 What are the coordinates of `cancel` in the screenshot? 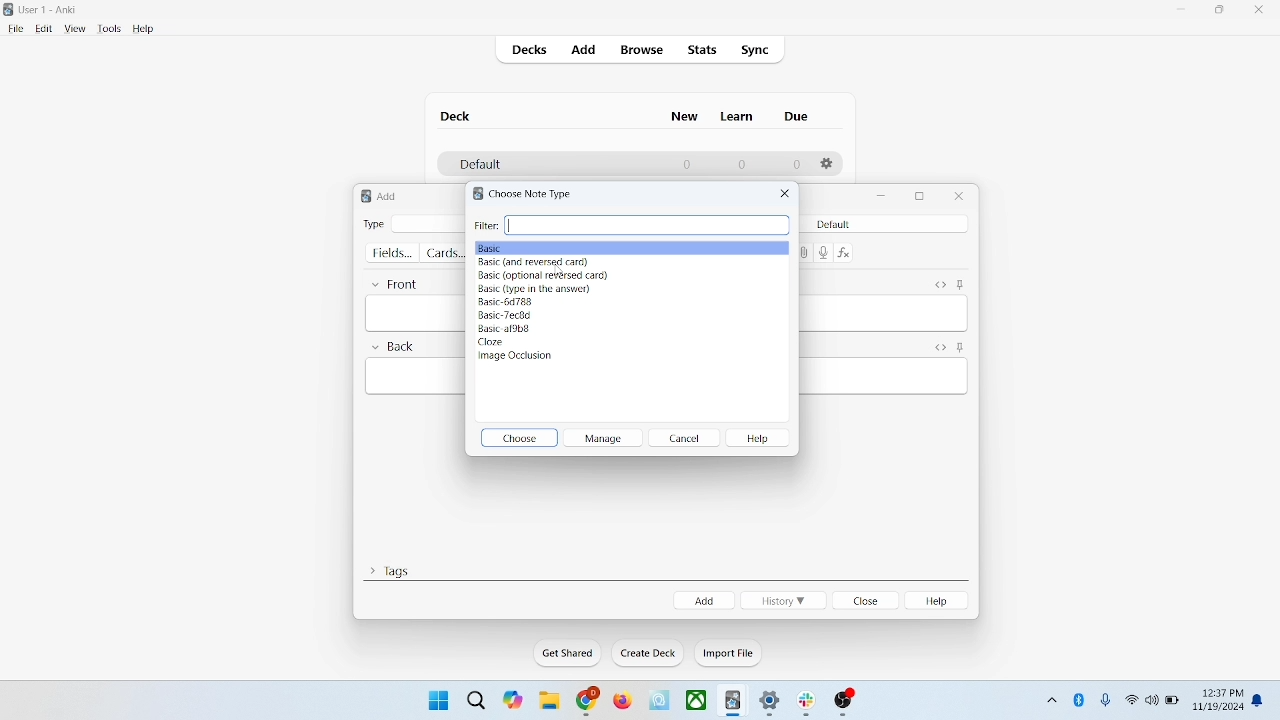 It's located at (686, 437).